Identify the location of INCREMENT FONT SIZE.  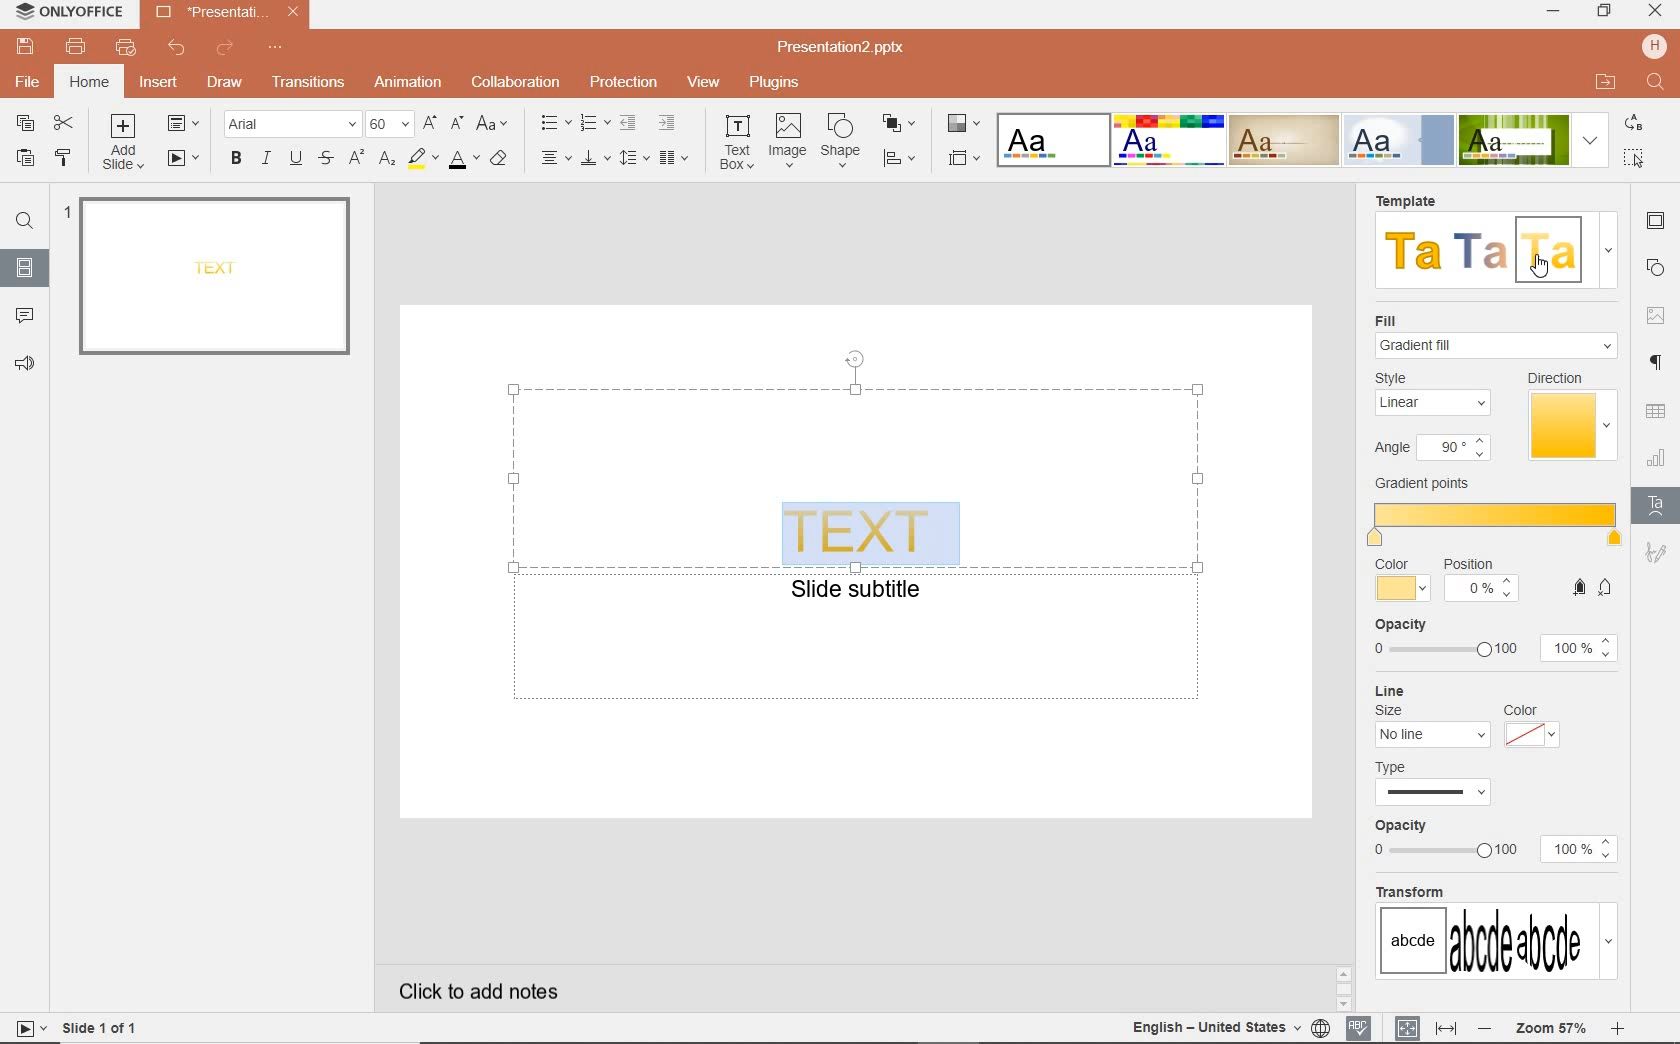
(430, 124).